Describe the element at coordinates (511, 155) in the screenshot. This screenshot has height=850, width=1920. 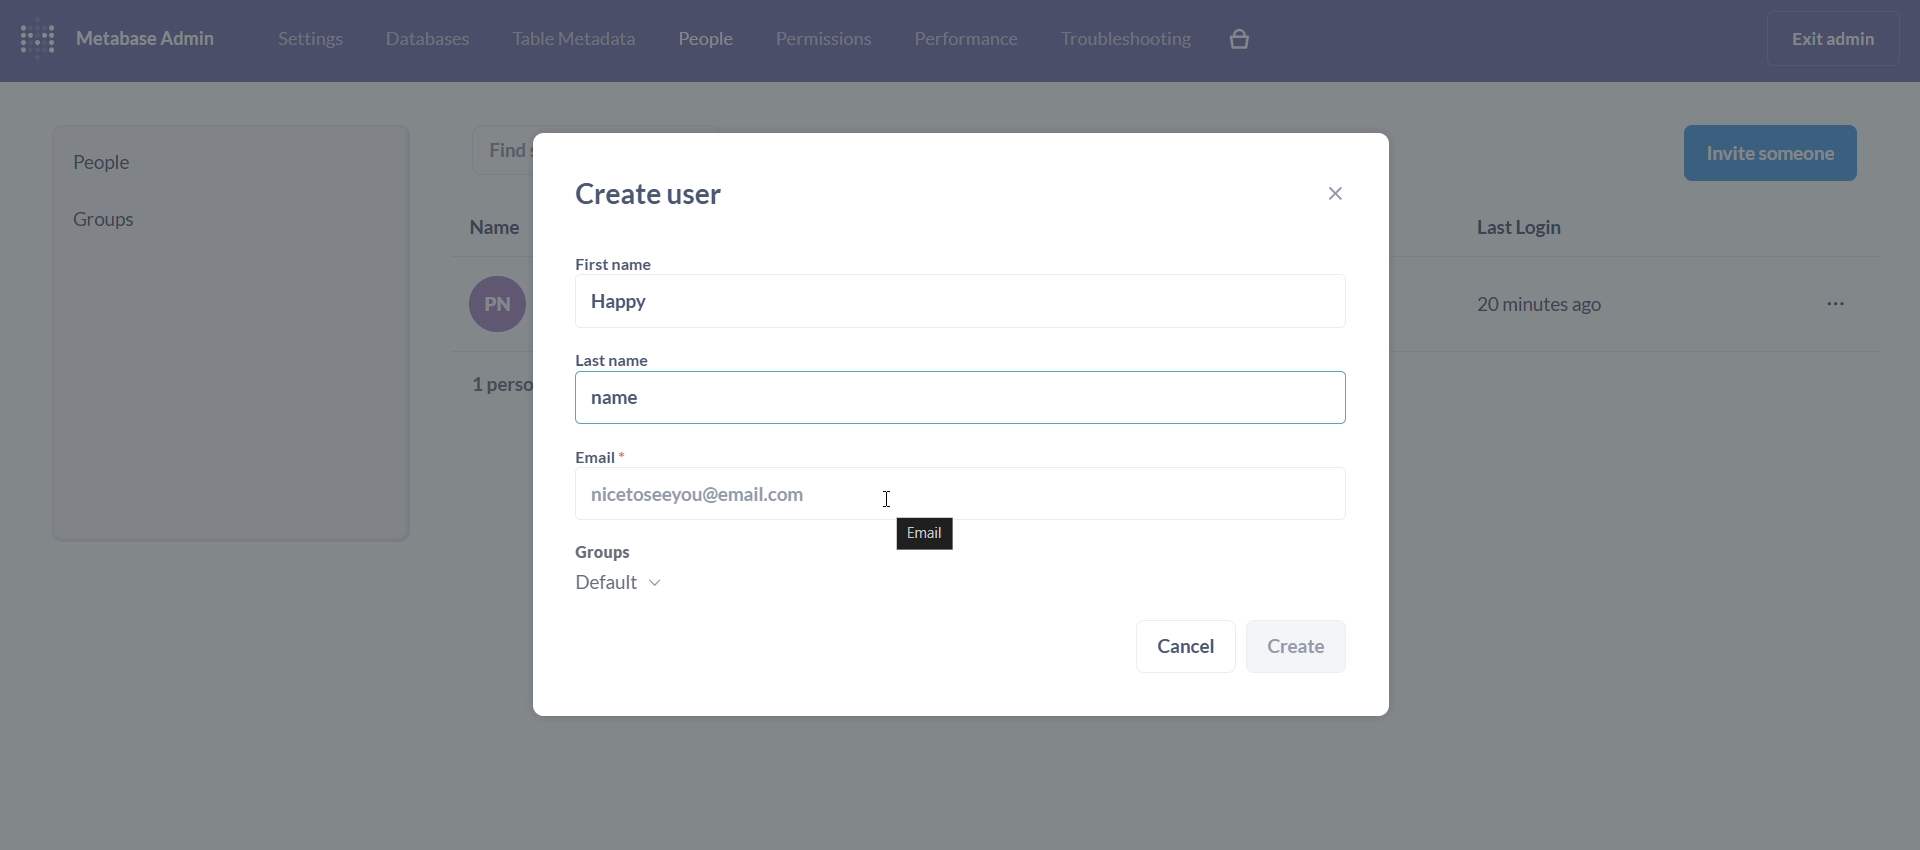
I see `text` at that location.